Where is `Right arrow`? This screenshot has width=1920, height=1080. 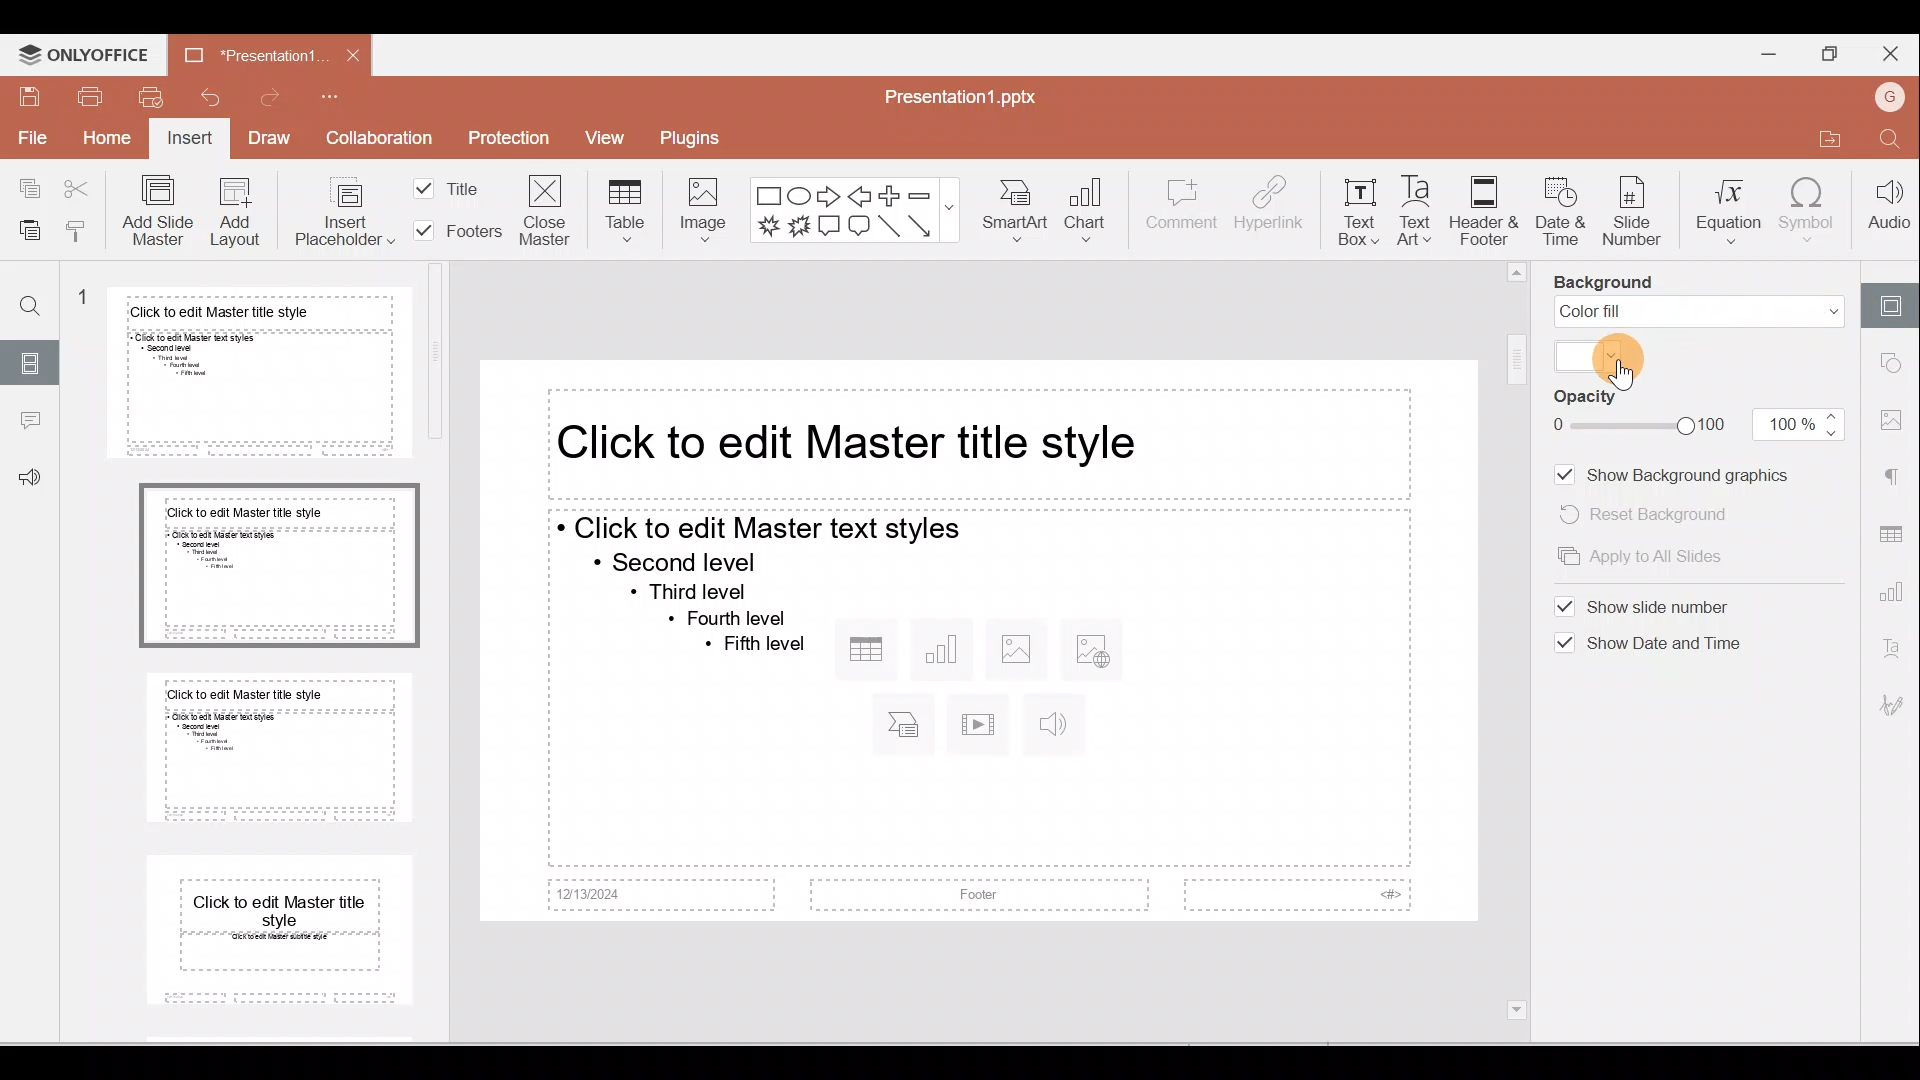 Right arrow is located at coordinates (830, 195).